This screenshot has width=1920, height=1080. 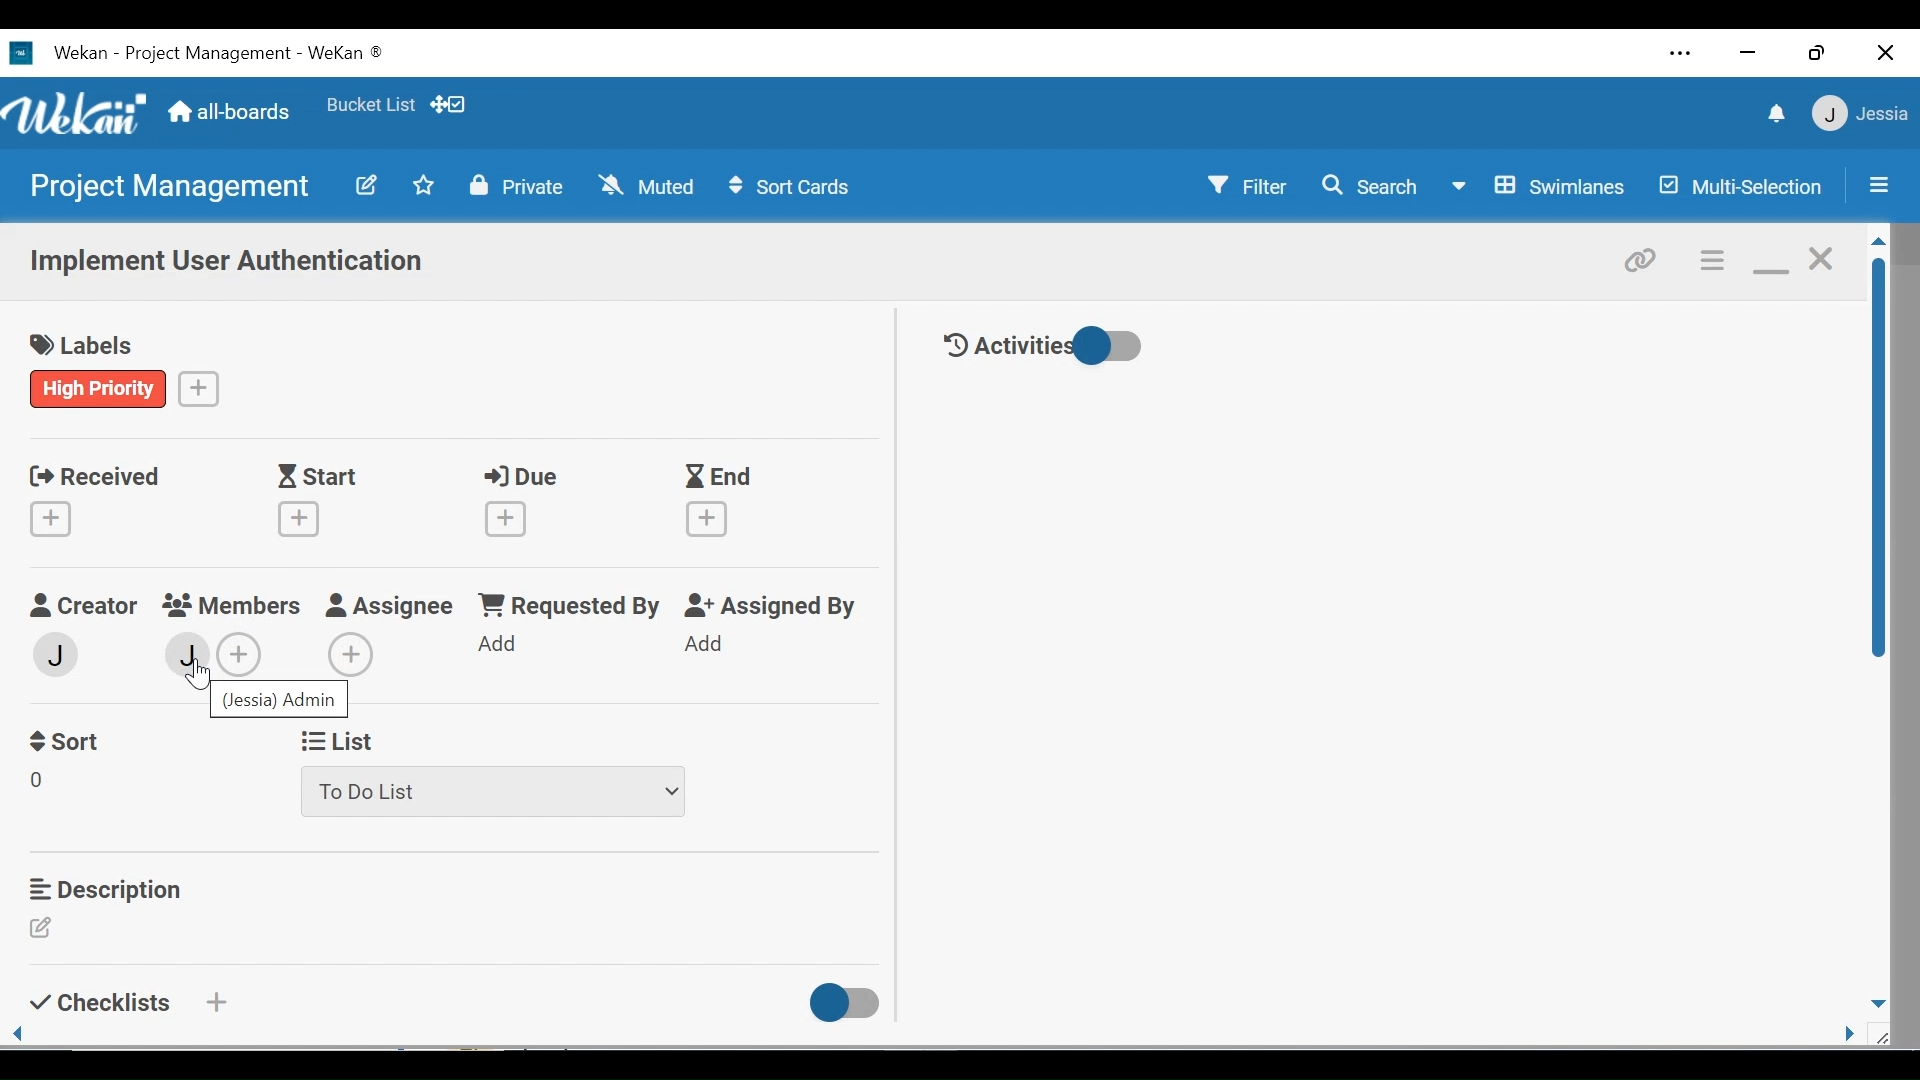 I want to click on Received, so click(x=88, y=502).